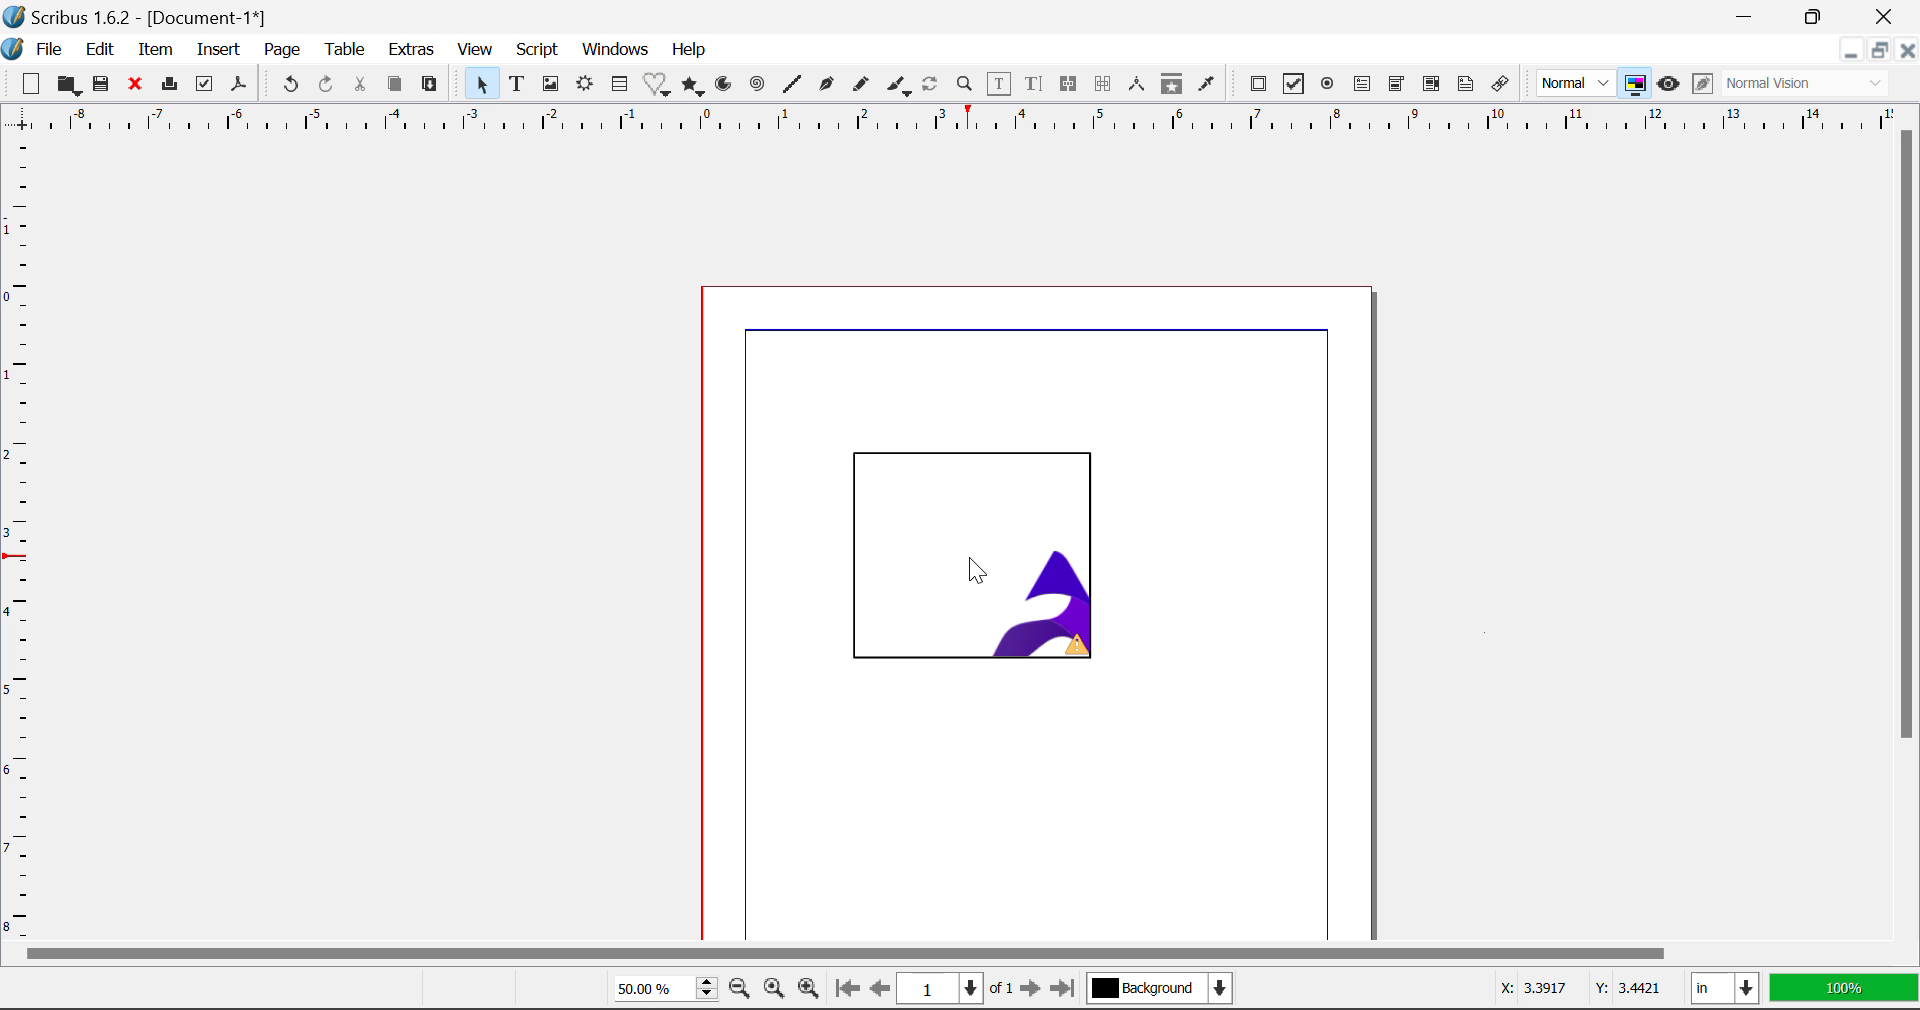 This screenshot has width=1920, height=1010. I want to click on Restore Down, so click(1850, 50).